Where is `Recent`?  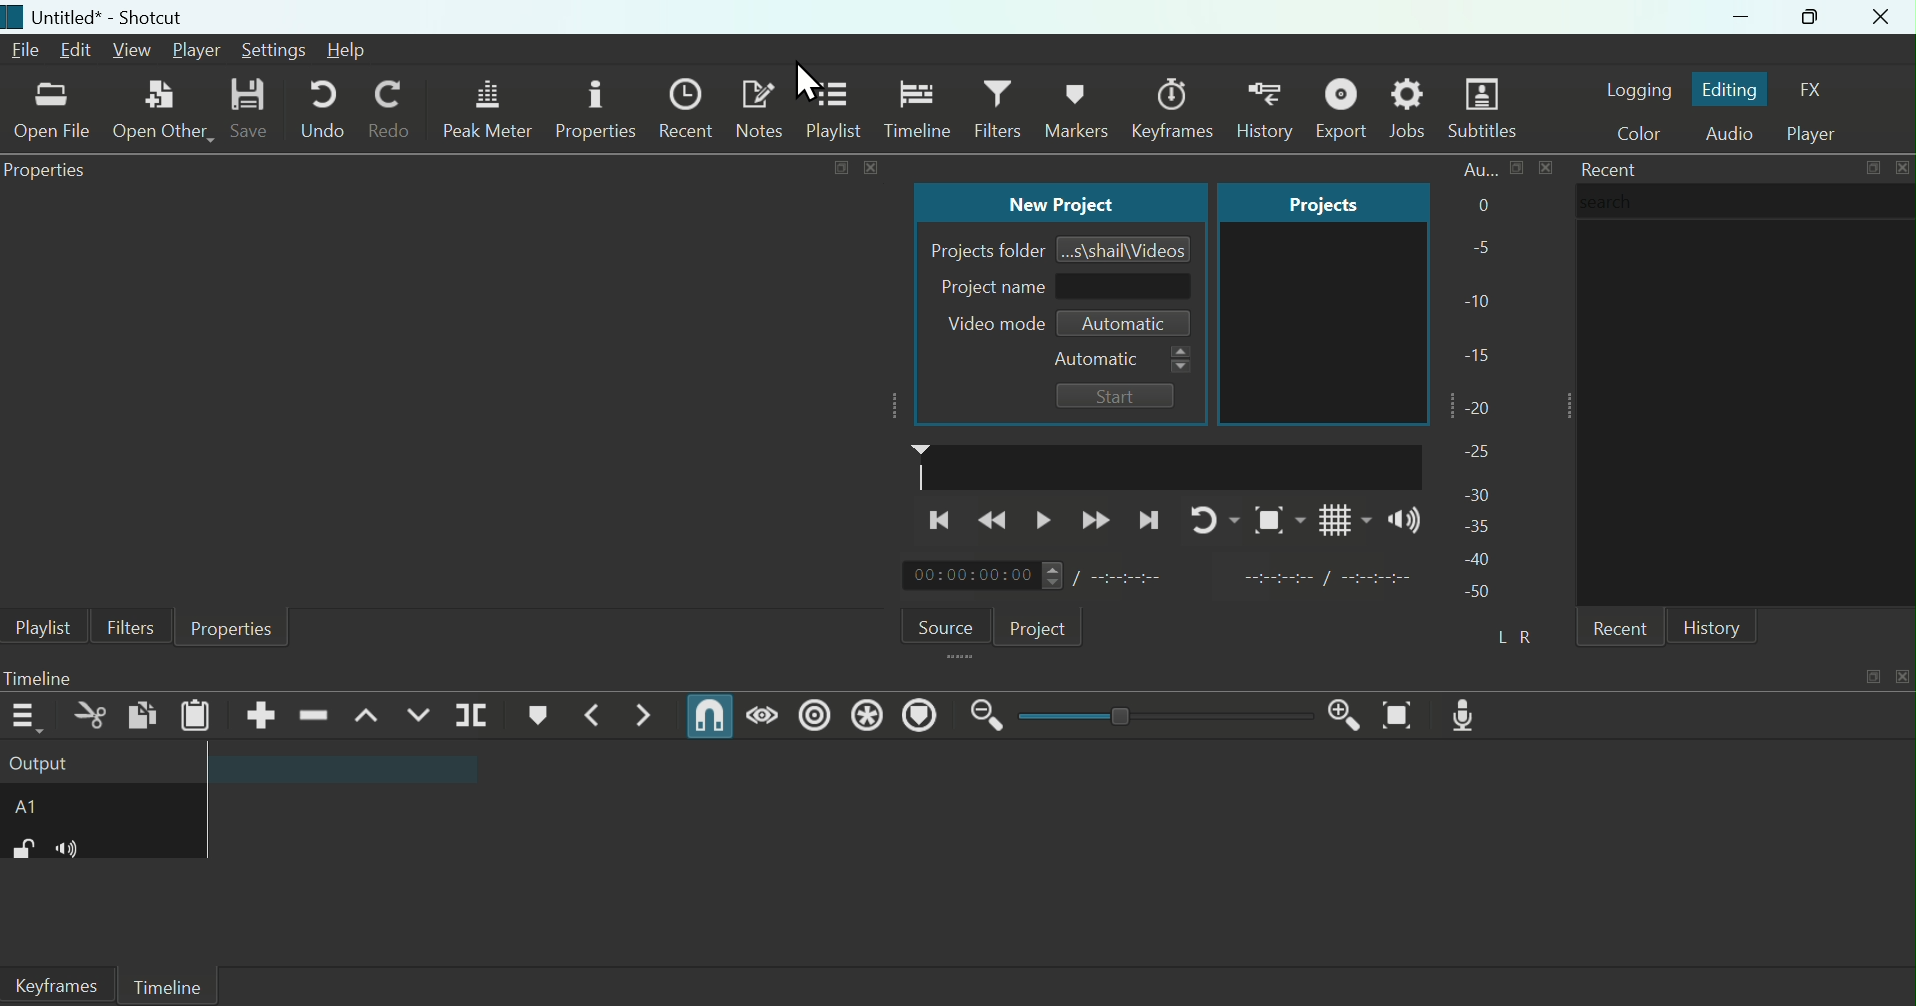
Recent is located at coordinates (690, 108).